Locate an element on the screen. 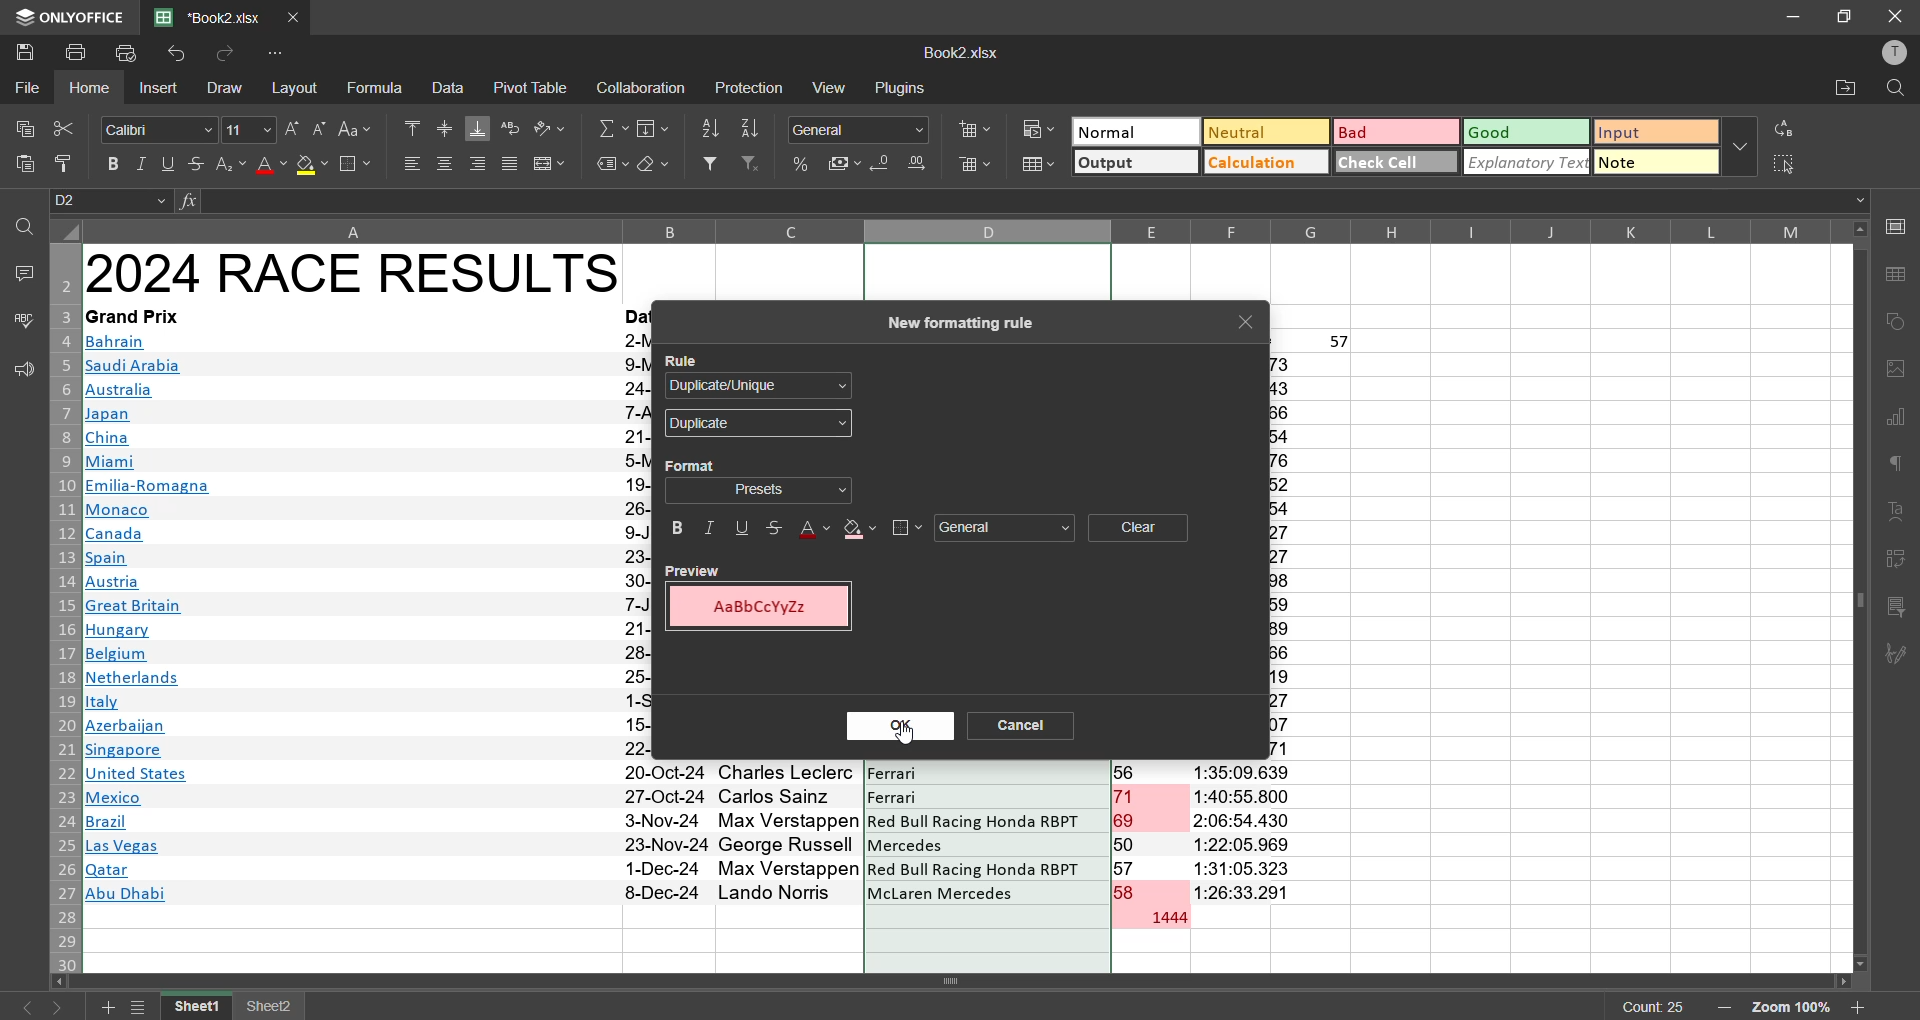 The image size is (1920, 1020). format is located at coordinates (760, 489).